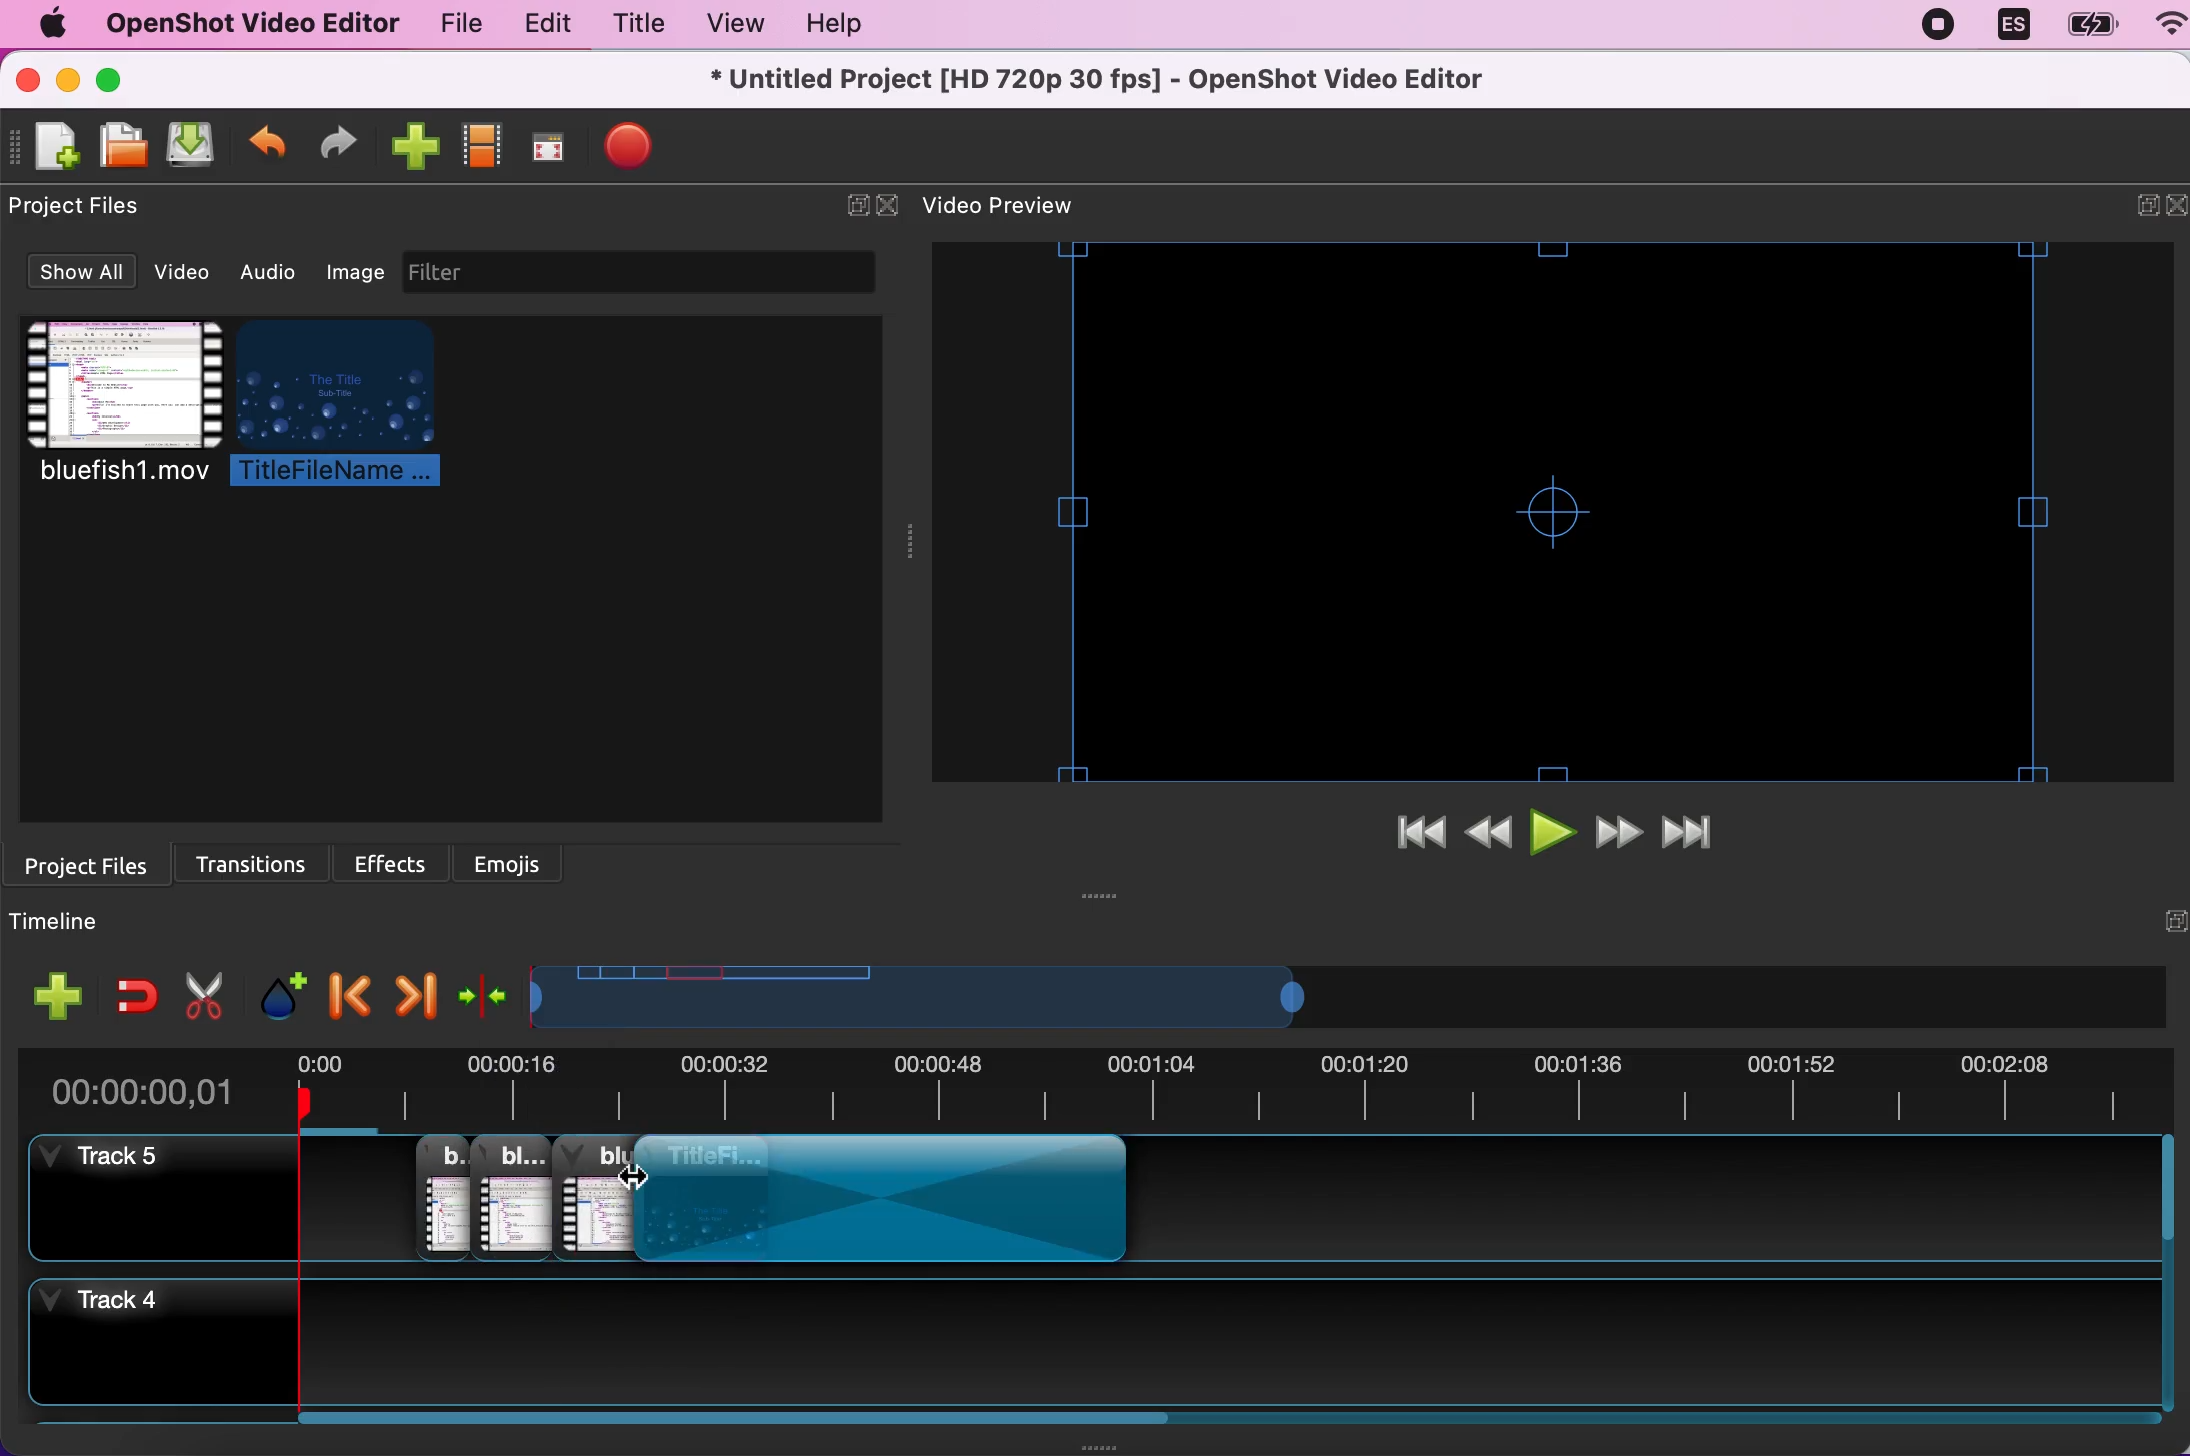  What do you see at coordinates (347, 989) in the screenshot?
I see `previous marker` at bounding box center [347, 989].